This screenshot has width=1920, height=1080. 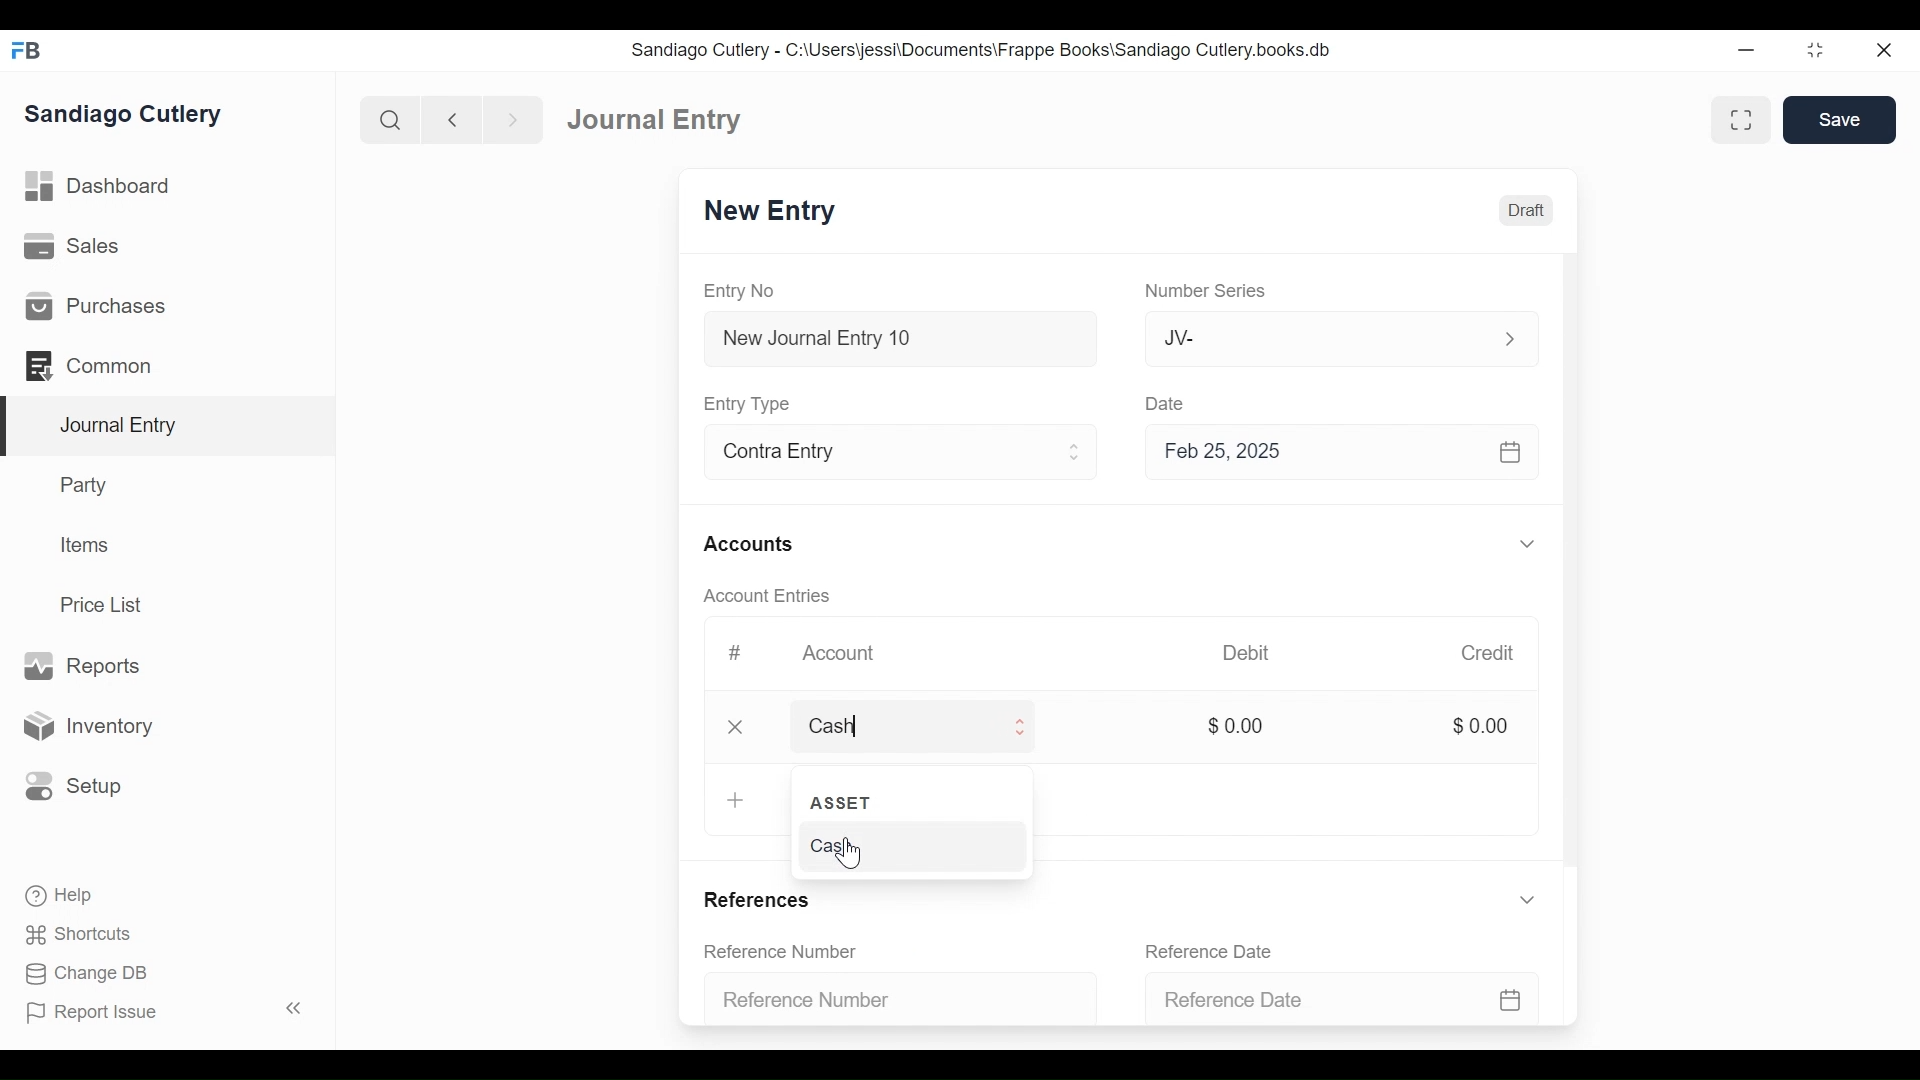 What do you see at coordinates (73, 934) in the screenshot?
I see `Shortcuts` at bounding box center [73, 934].